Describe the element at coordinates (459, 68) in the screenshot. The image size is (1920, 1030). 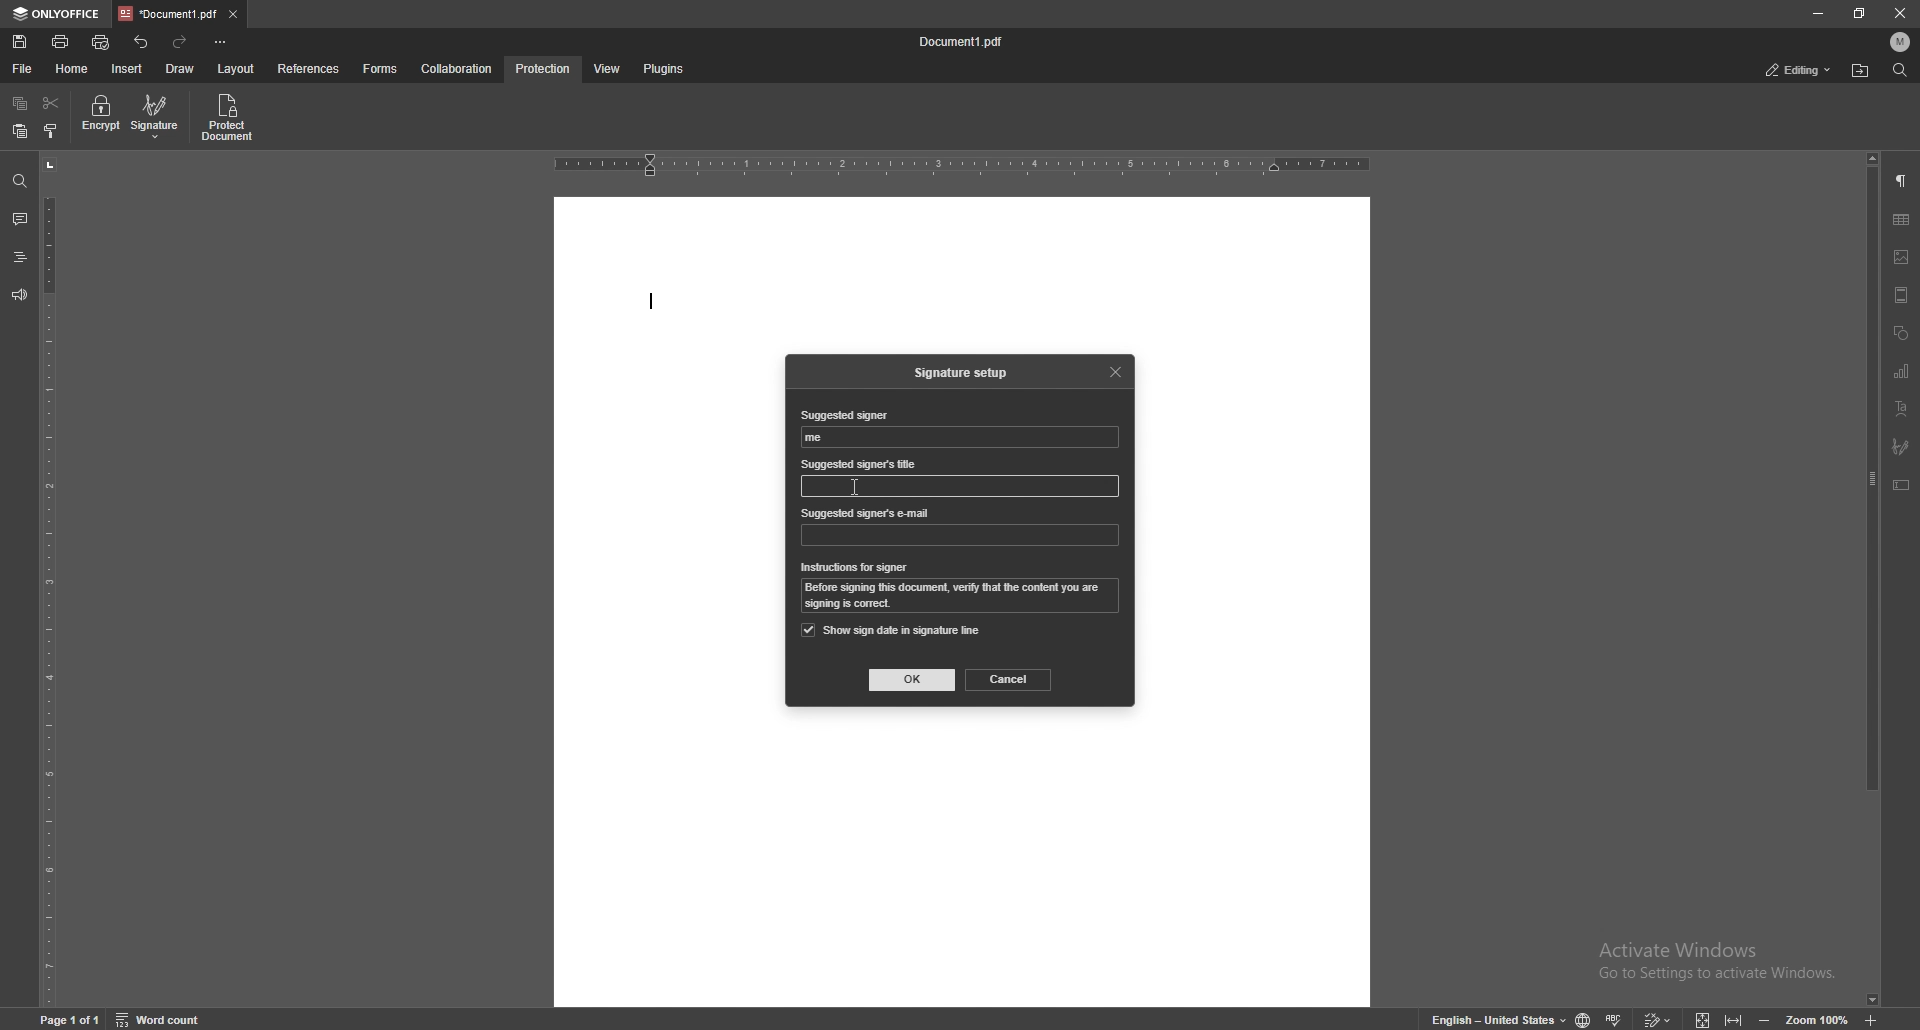
I see `collaboration` at that location.